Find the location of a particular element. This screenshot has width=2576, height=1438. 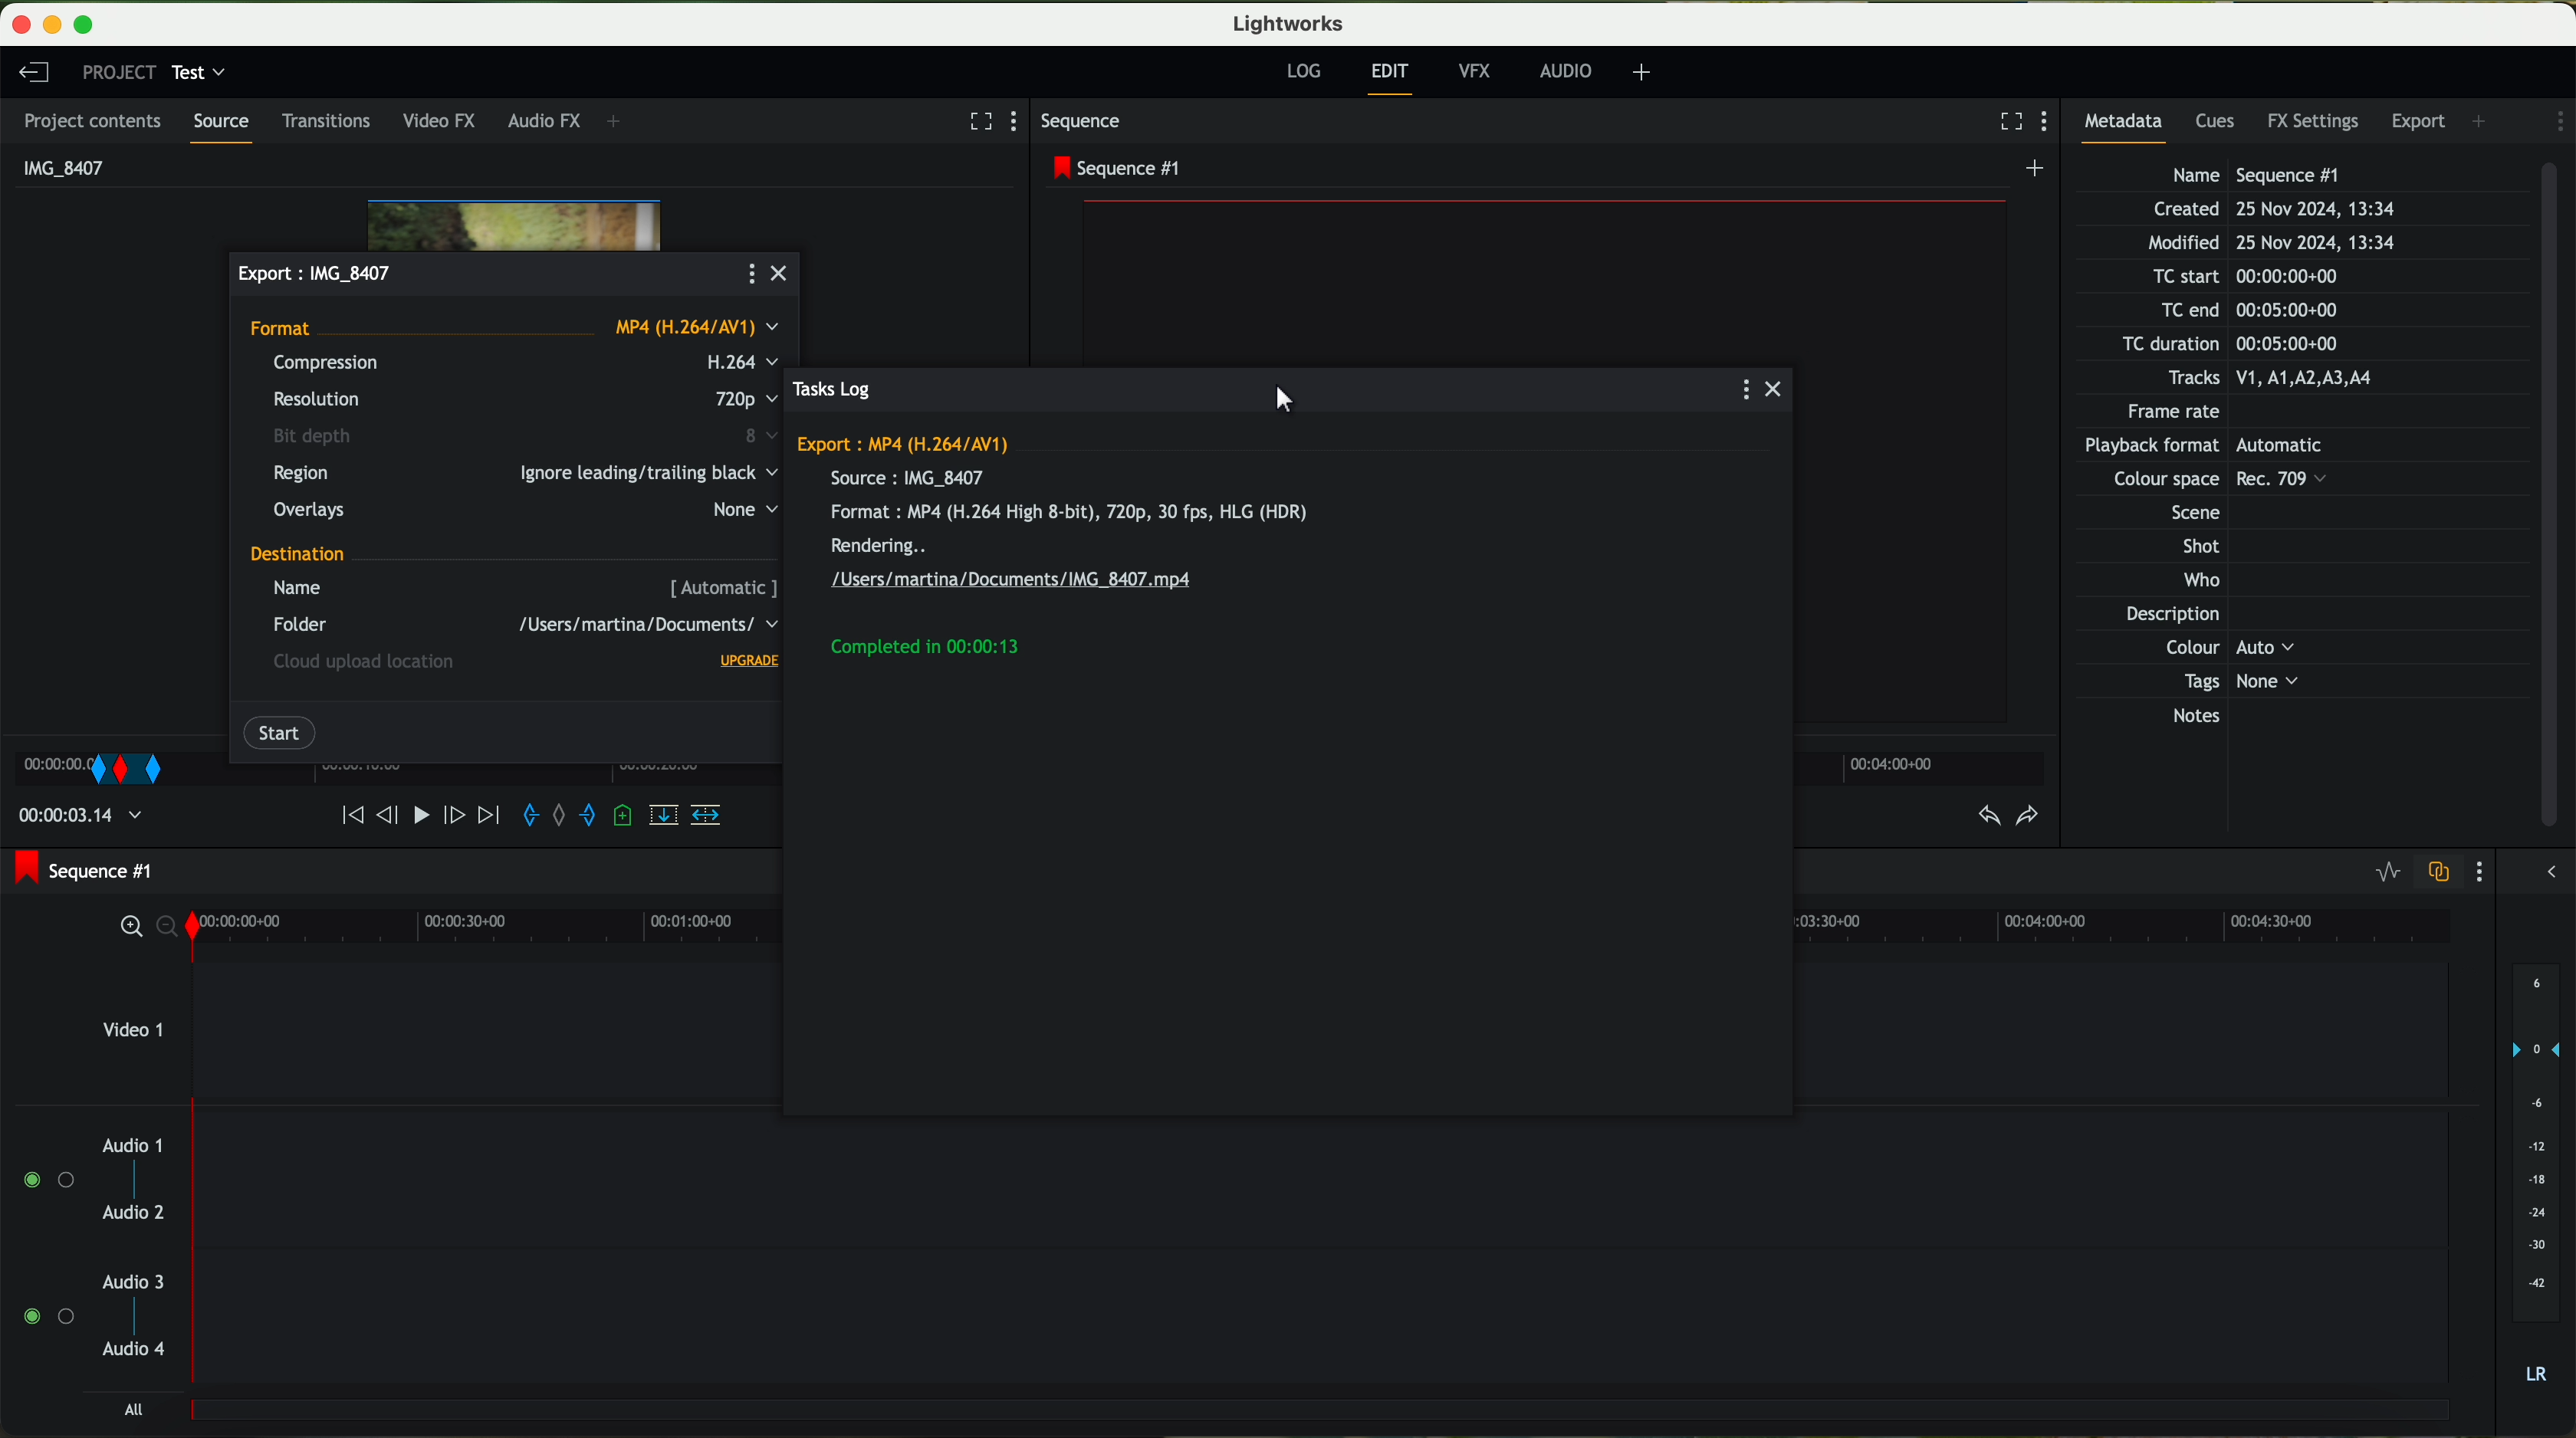

project: test is located at coordinates (153, 73).